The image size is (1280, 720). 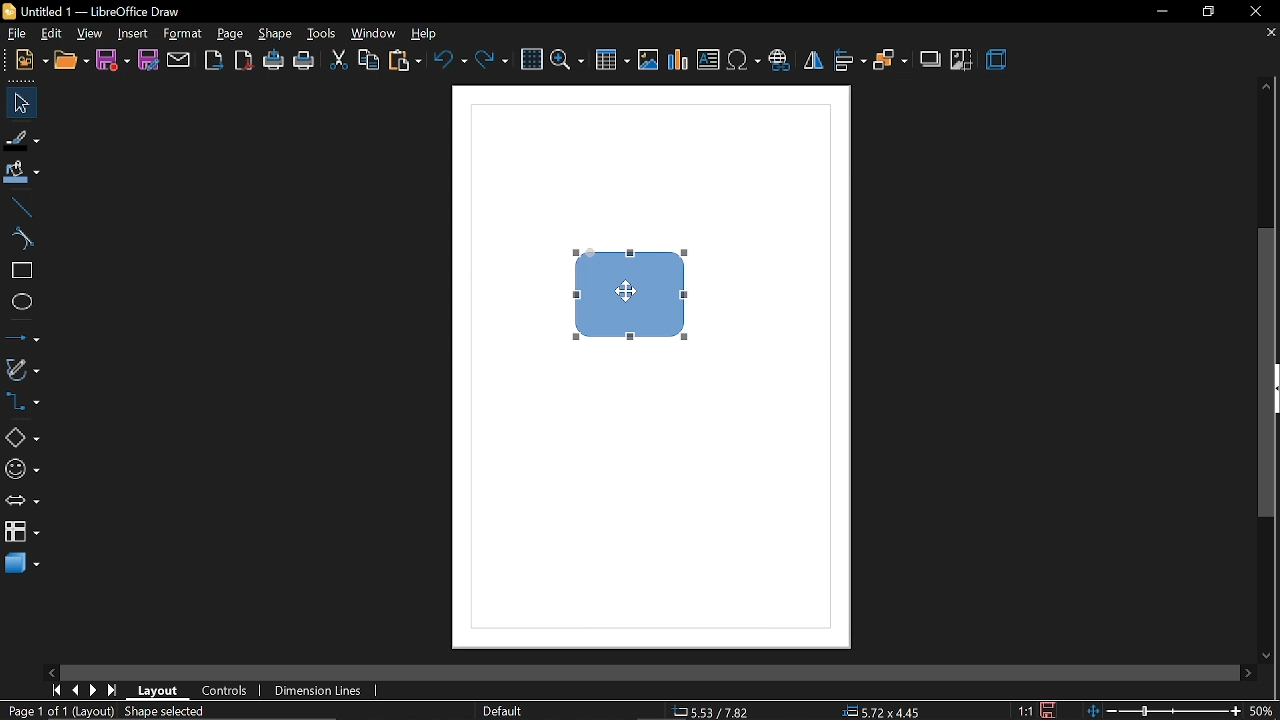 I want to click on arrange, so click(x=890, y=61).